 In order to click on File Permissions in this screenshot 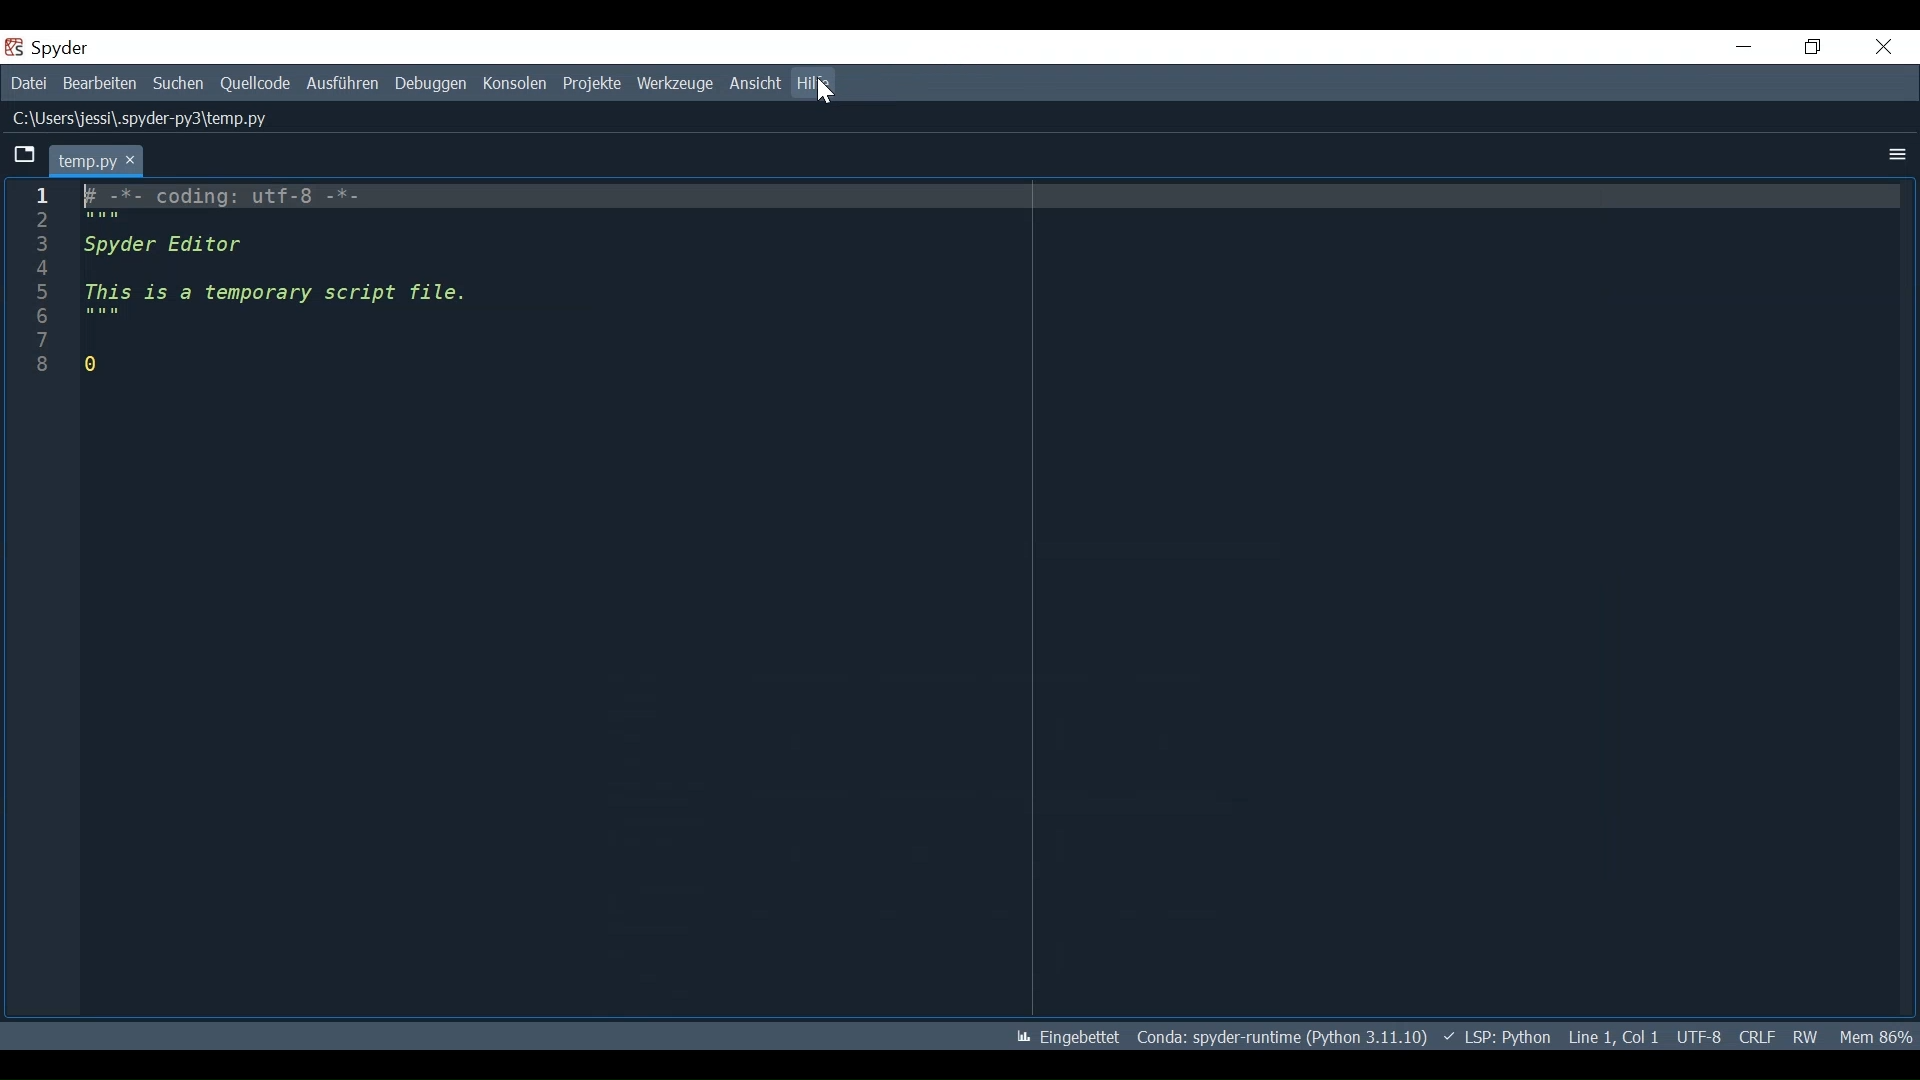, I will do `click(1807, 1037)`.